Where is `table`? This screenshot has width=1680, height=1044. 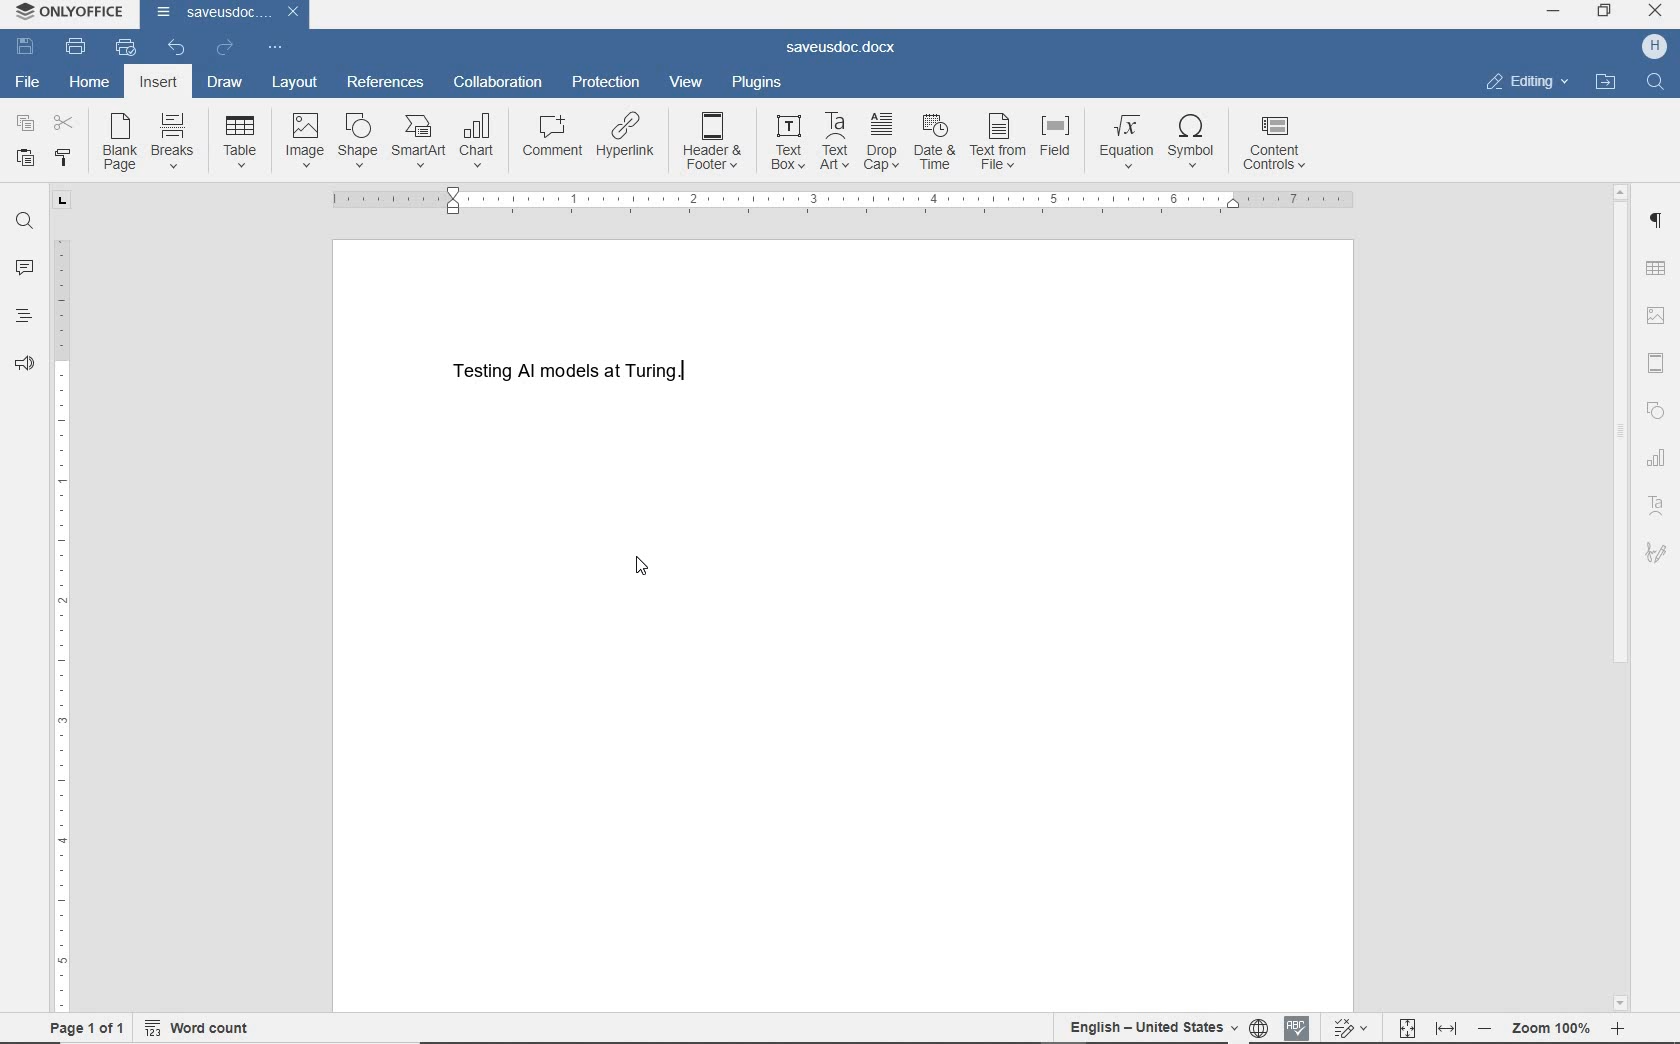 table is located at coordinates (242, 140).